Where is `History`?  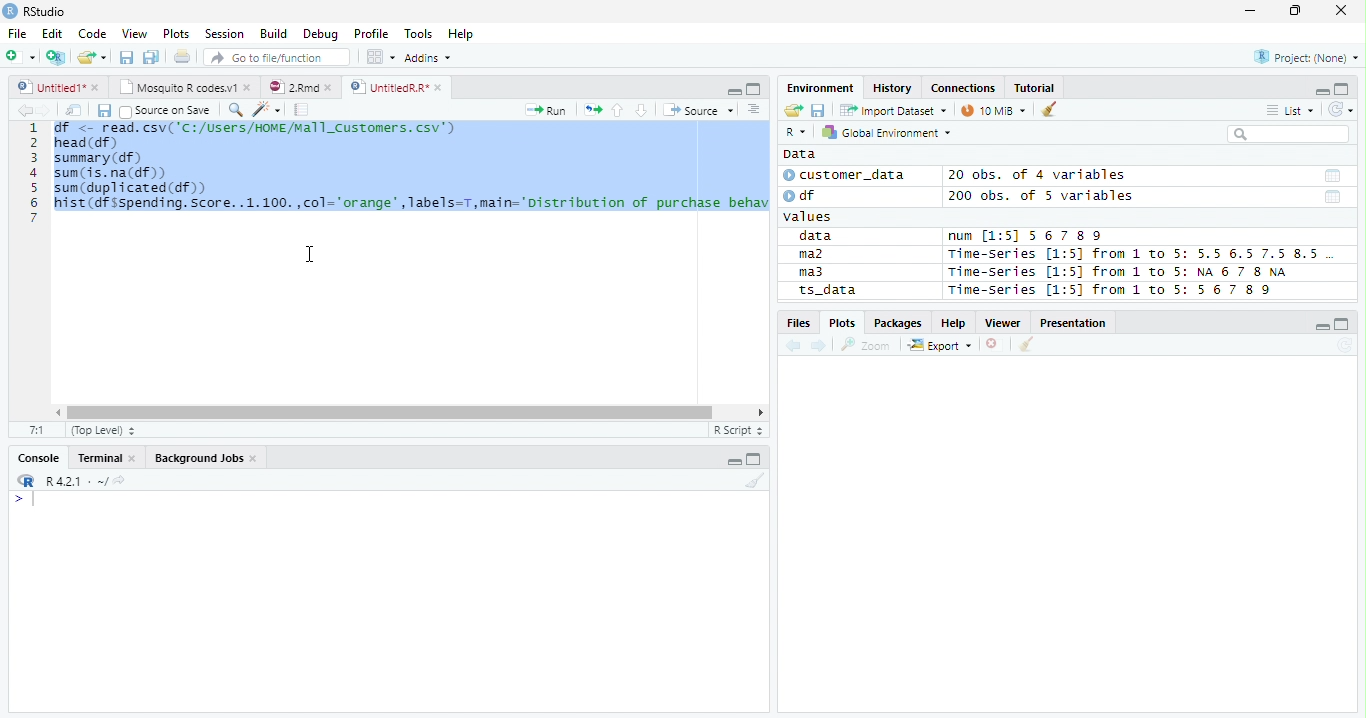
History is located at coordinates (894, 89).